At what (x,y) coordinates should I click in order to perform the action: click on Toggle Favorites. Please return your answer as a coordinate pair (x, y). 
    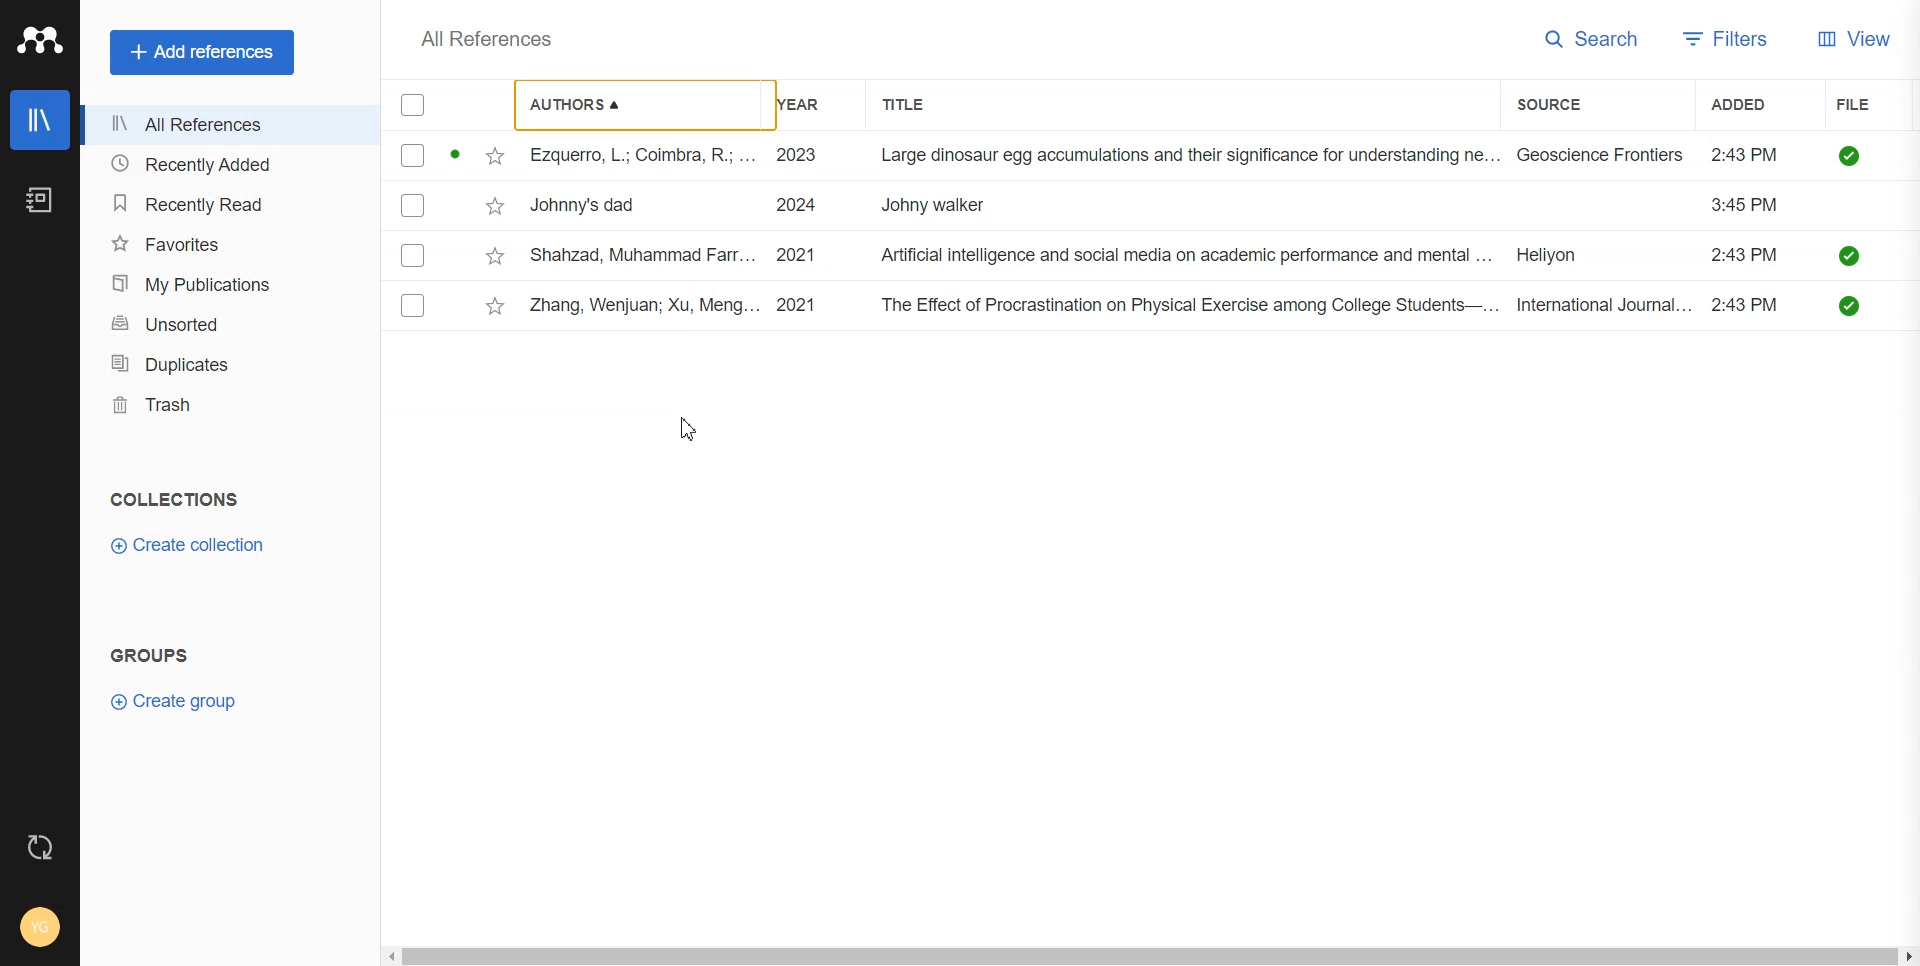
    Looking at the image, I should click on (496, 206).